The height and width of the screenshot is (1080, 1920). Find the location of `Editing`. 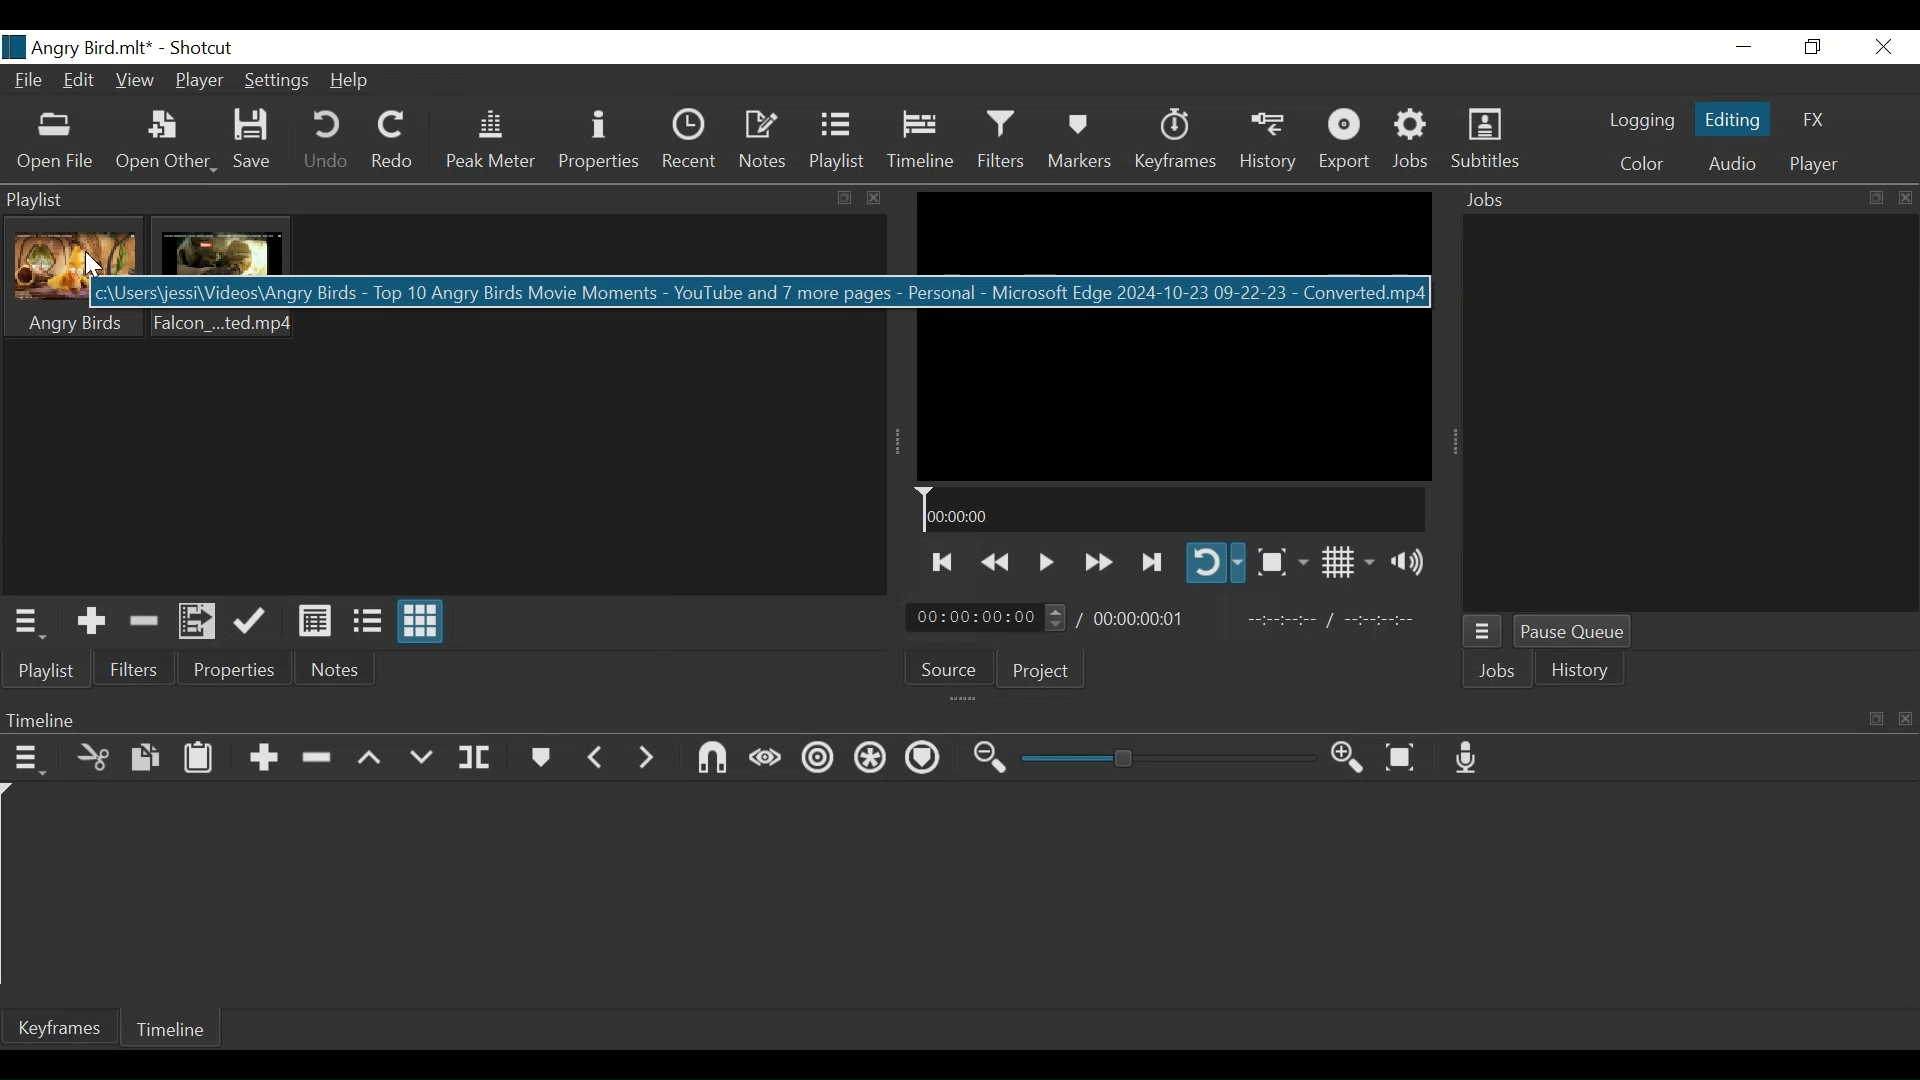

Editing is located at coordinates (1733, 122).